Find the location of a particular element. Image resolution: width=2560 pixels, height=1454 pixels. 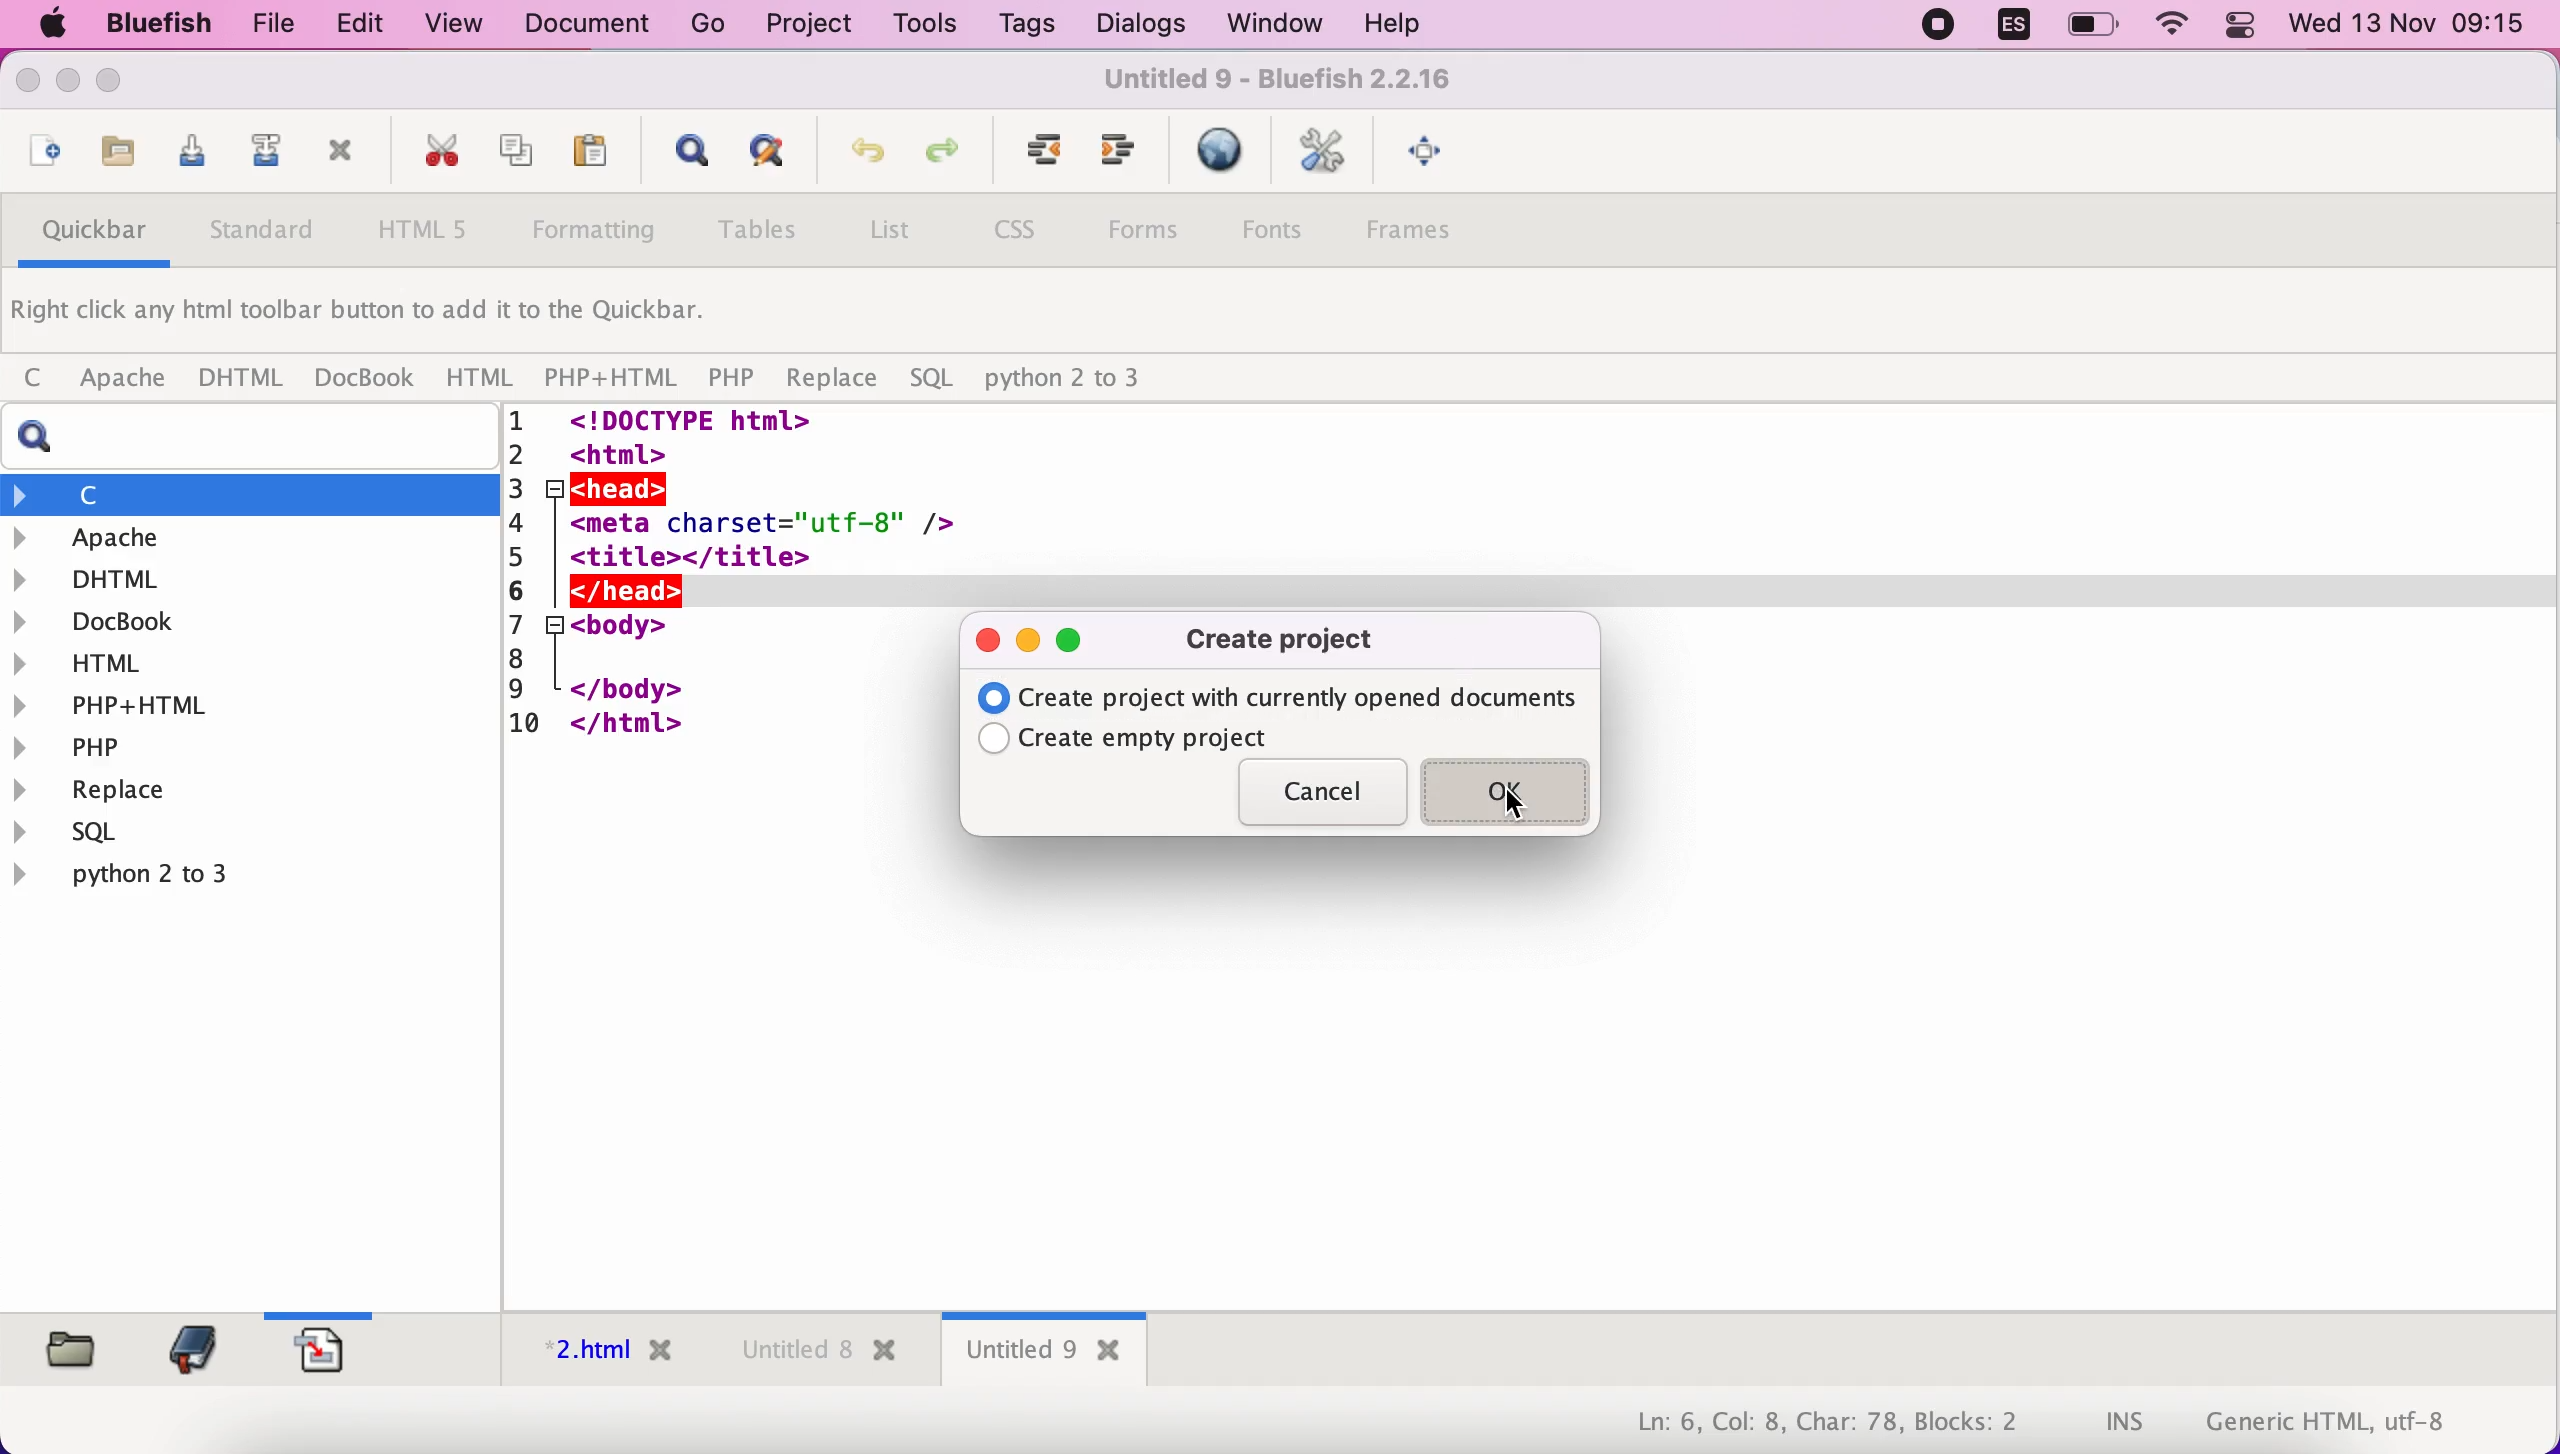

CREATE PROJECT is located at coordinates (1292, 642).